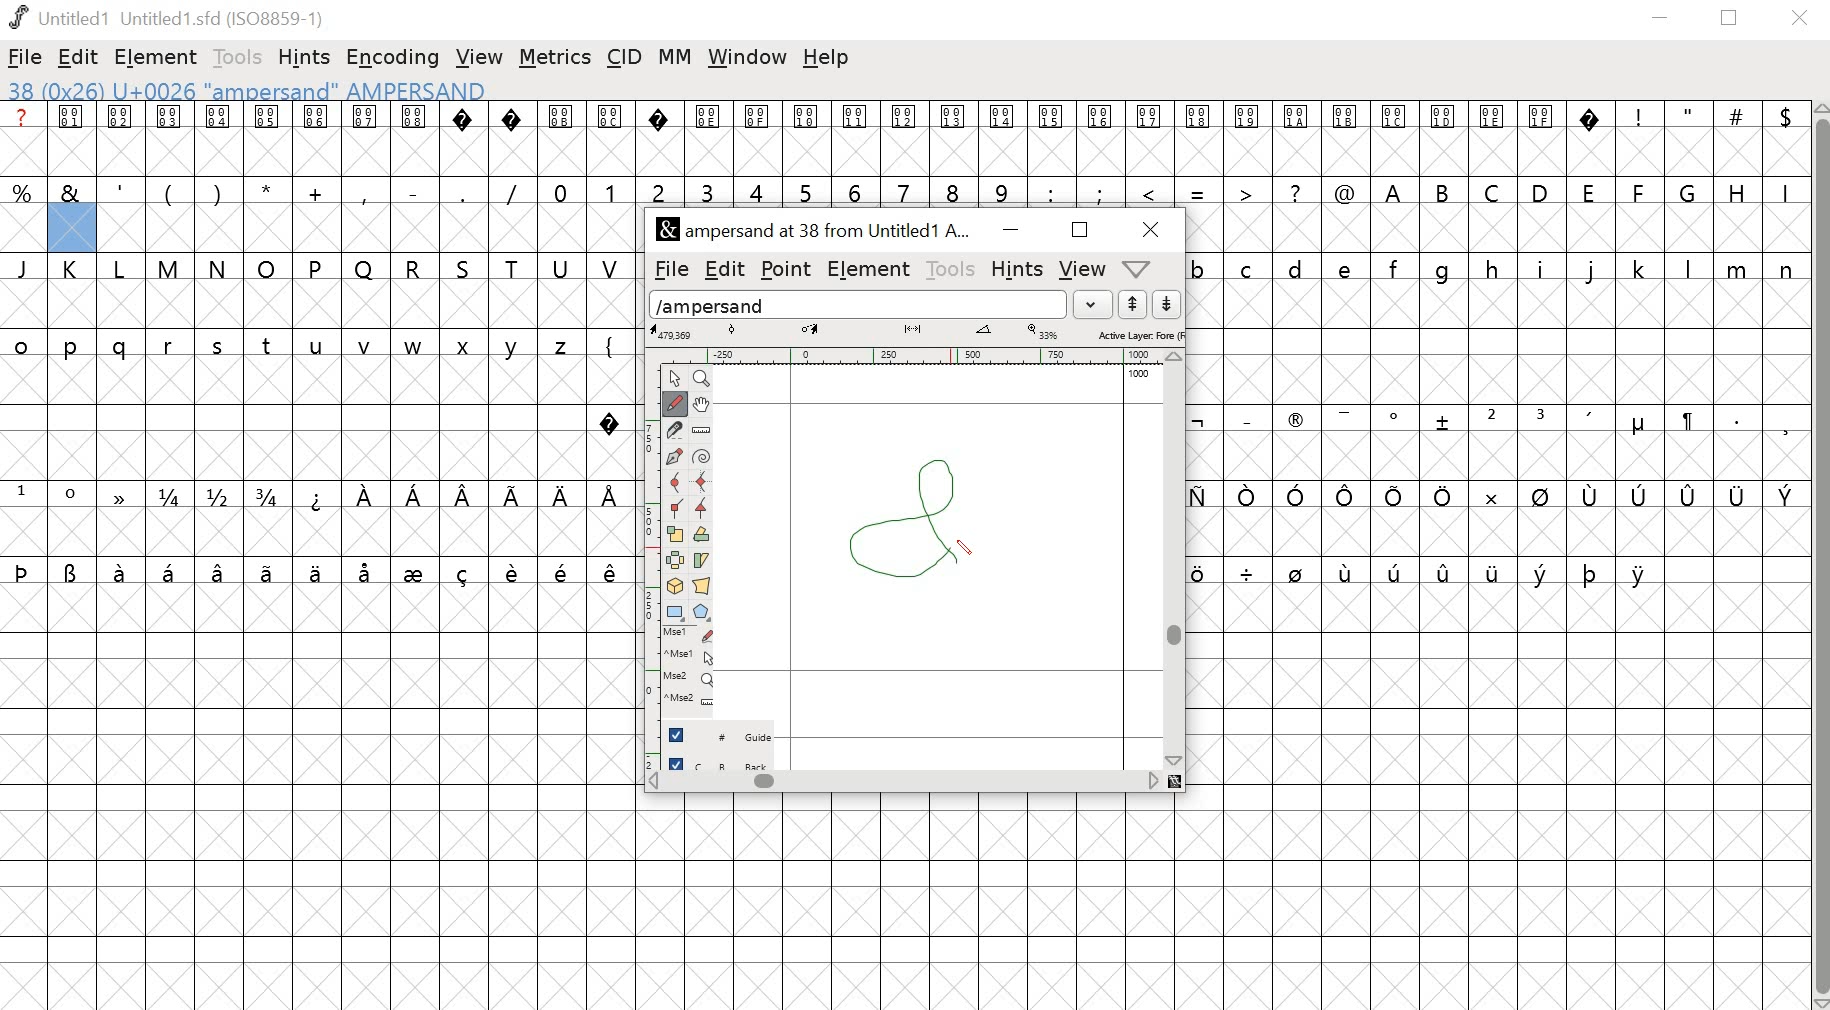 Image resolution: width=1830 pixels, height=1010 pixels. Describe the element at coordinates (1297, 191) in the screenshot. I see `?` at that location.